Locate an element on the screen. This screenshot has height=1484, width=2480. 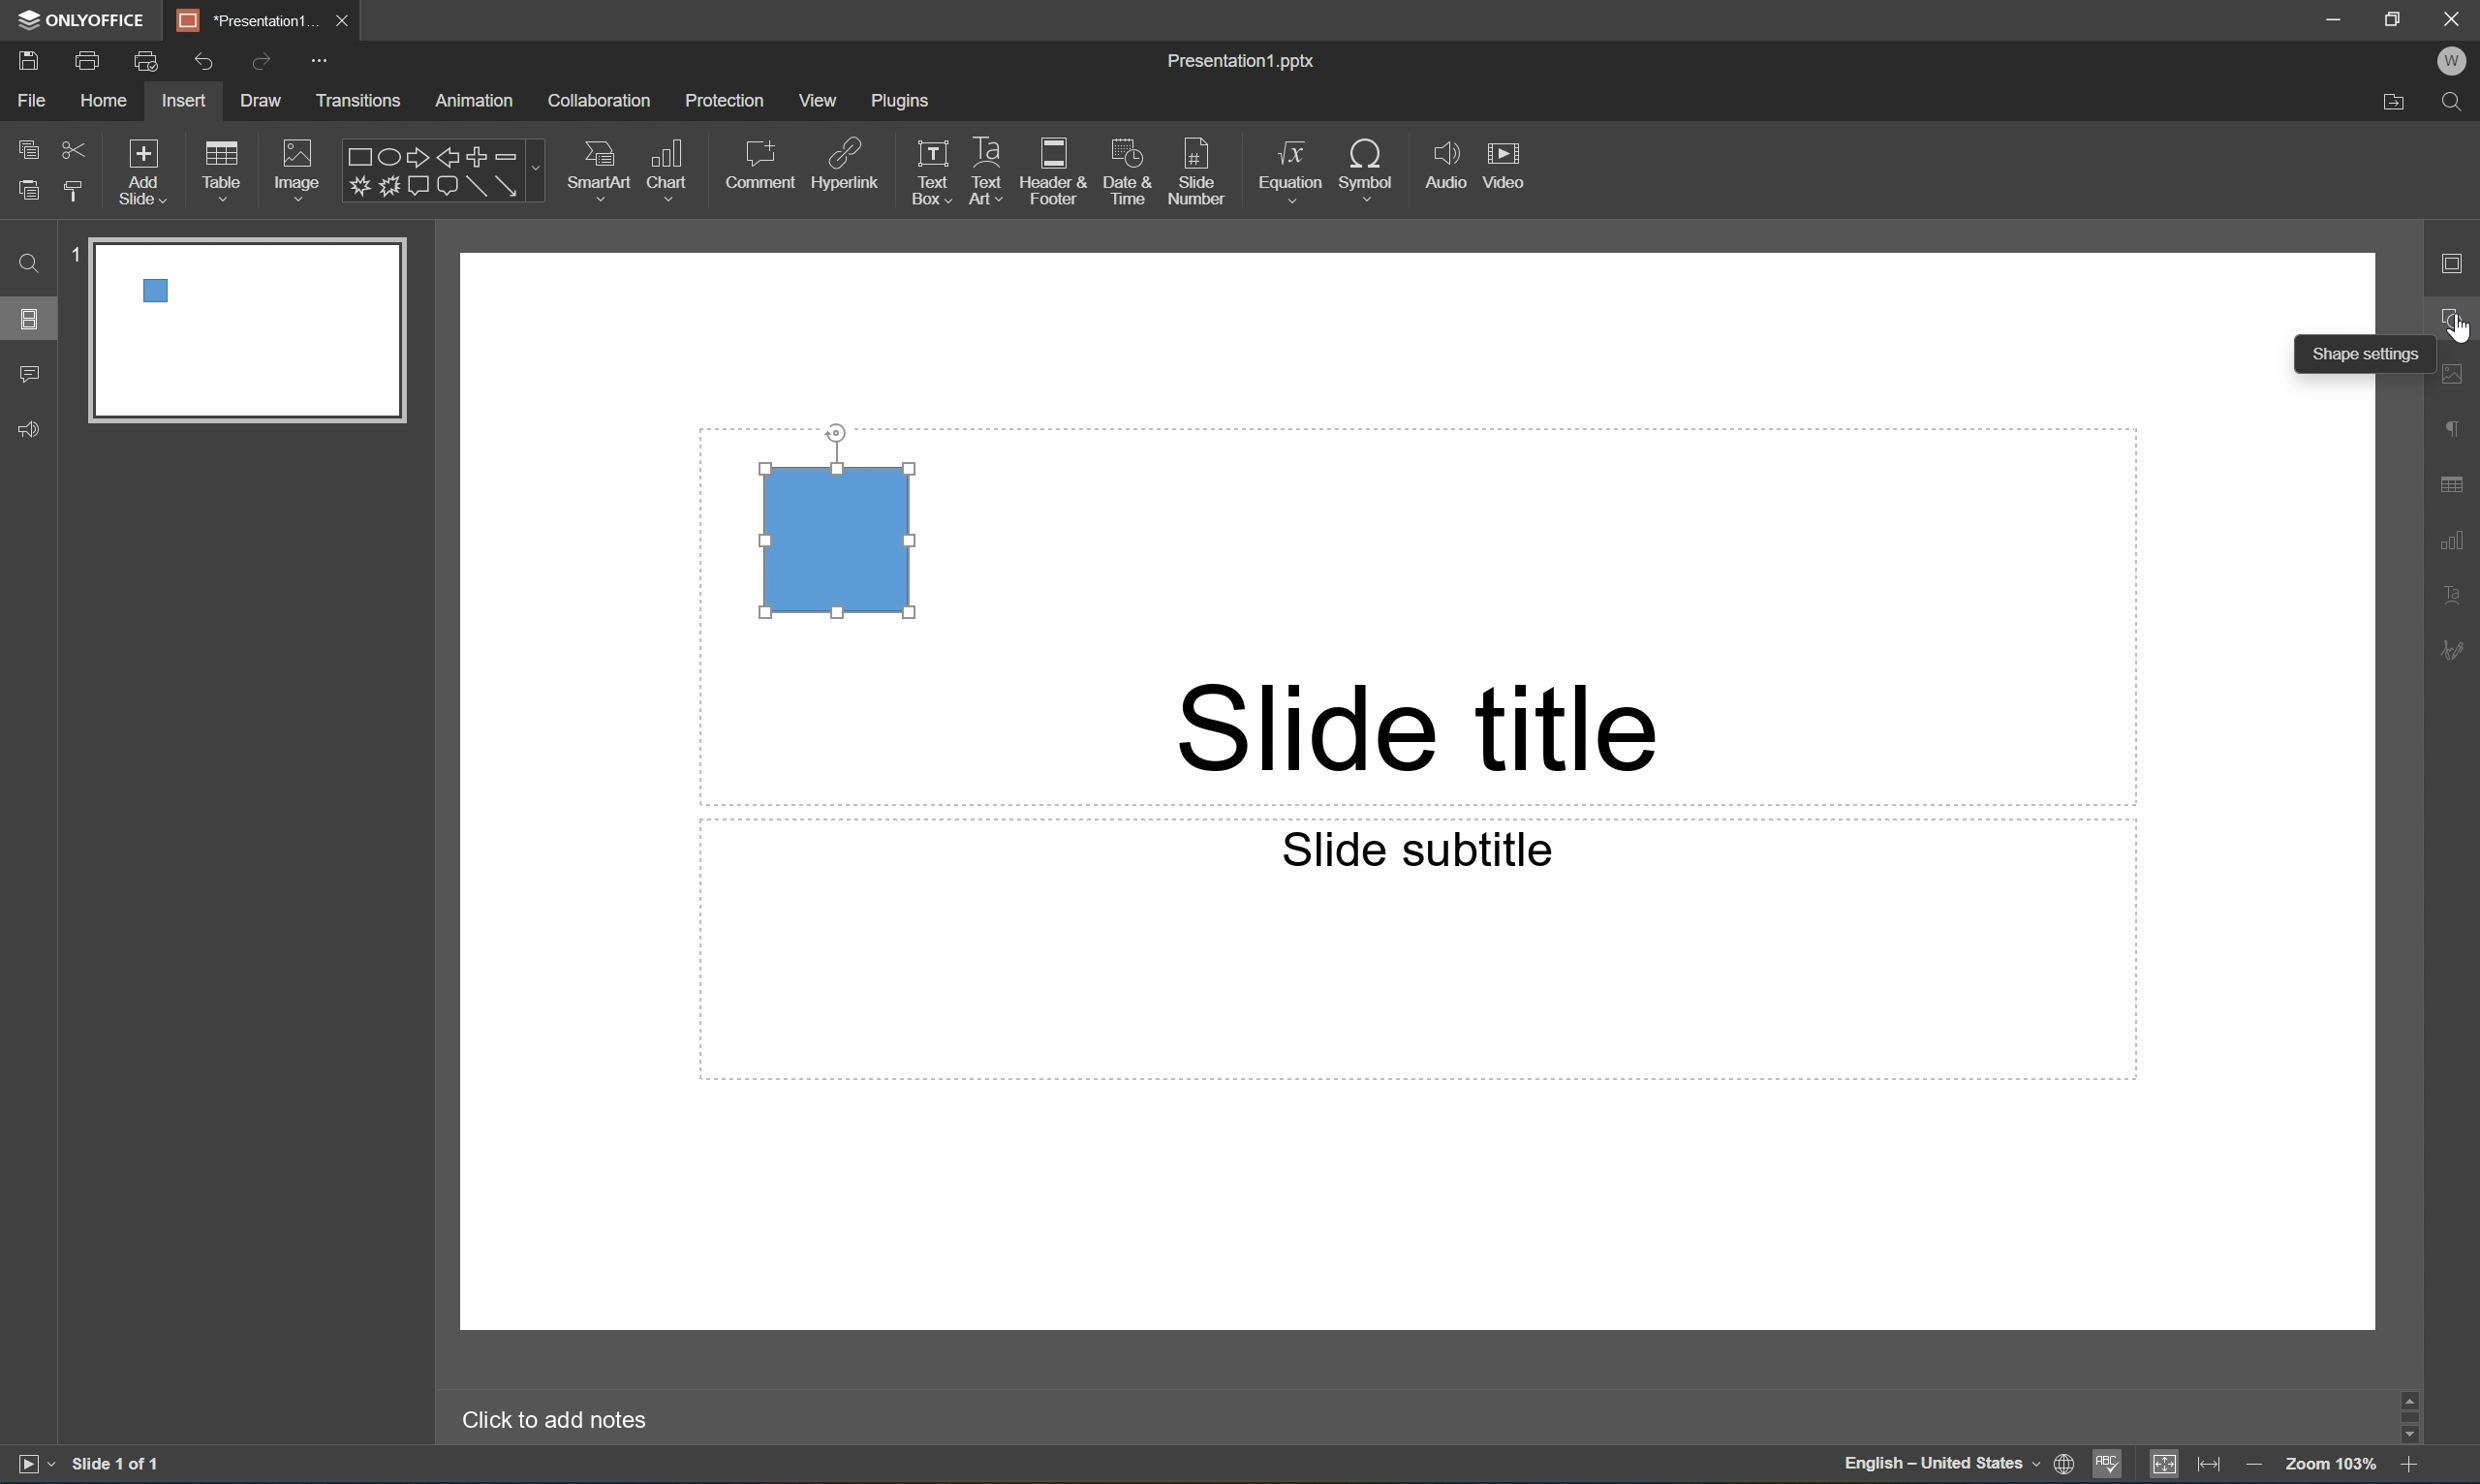
Zoom out is located at coordinates (2249, 1461).